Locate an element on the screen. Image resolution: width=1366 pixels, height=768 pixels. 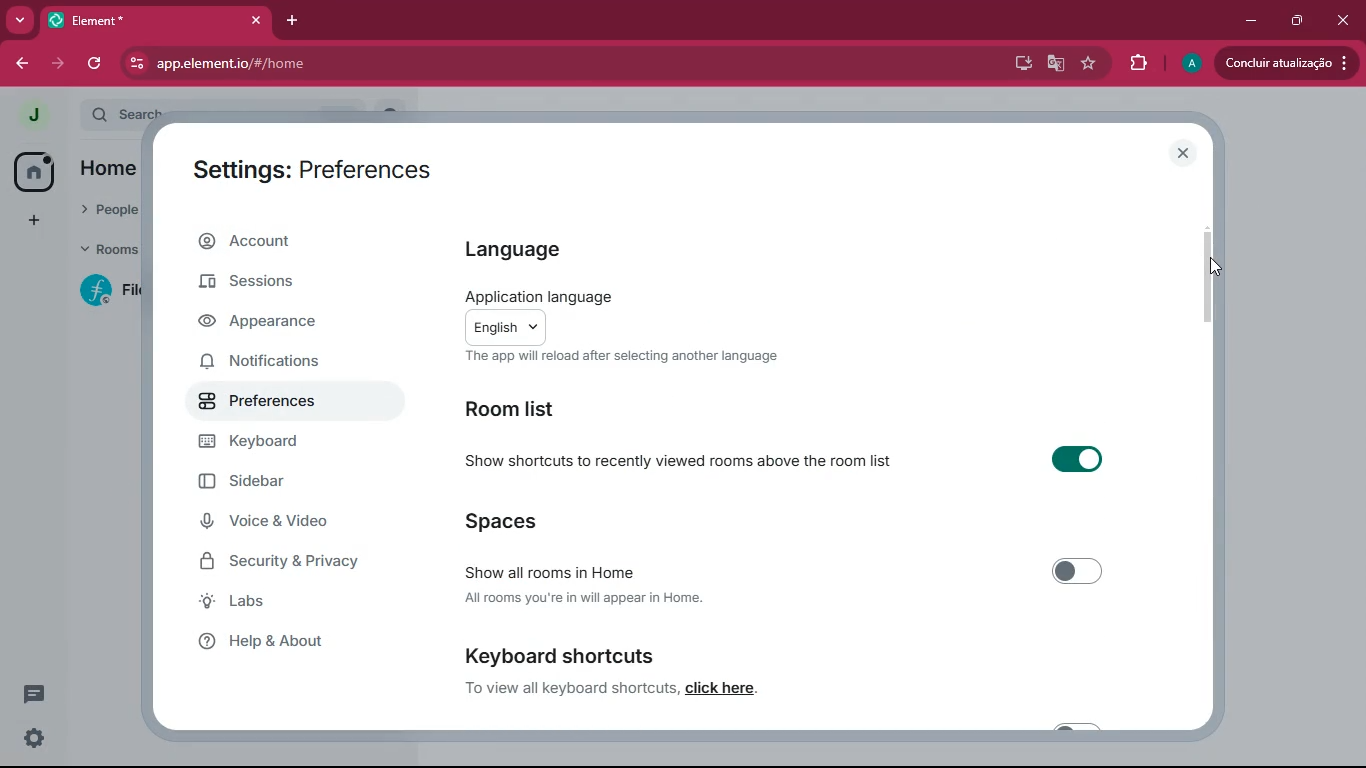
to view all keyboard shortcuts, is located at coordinates (572, 687).